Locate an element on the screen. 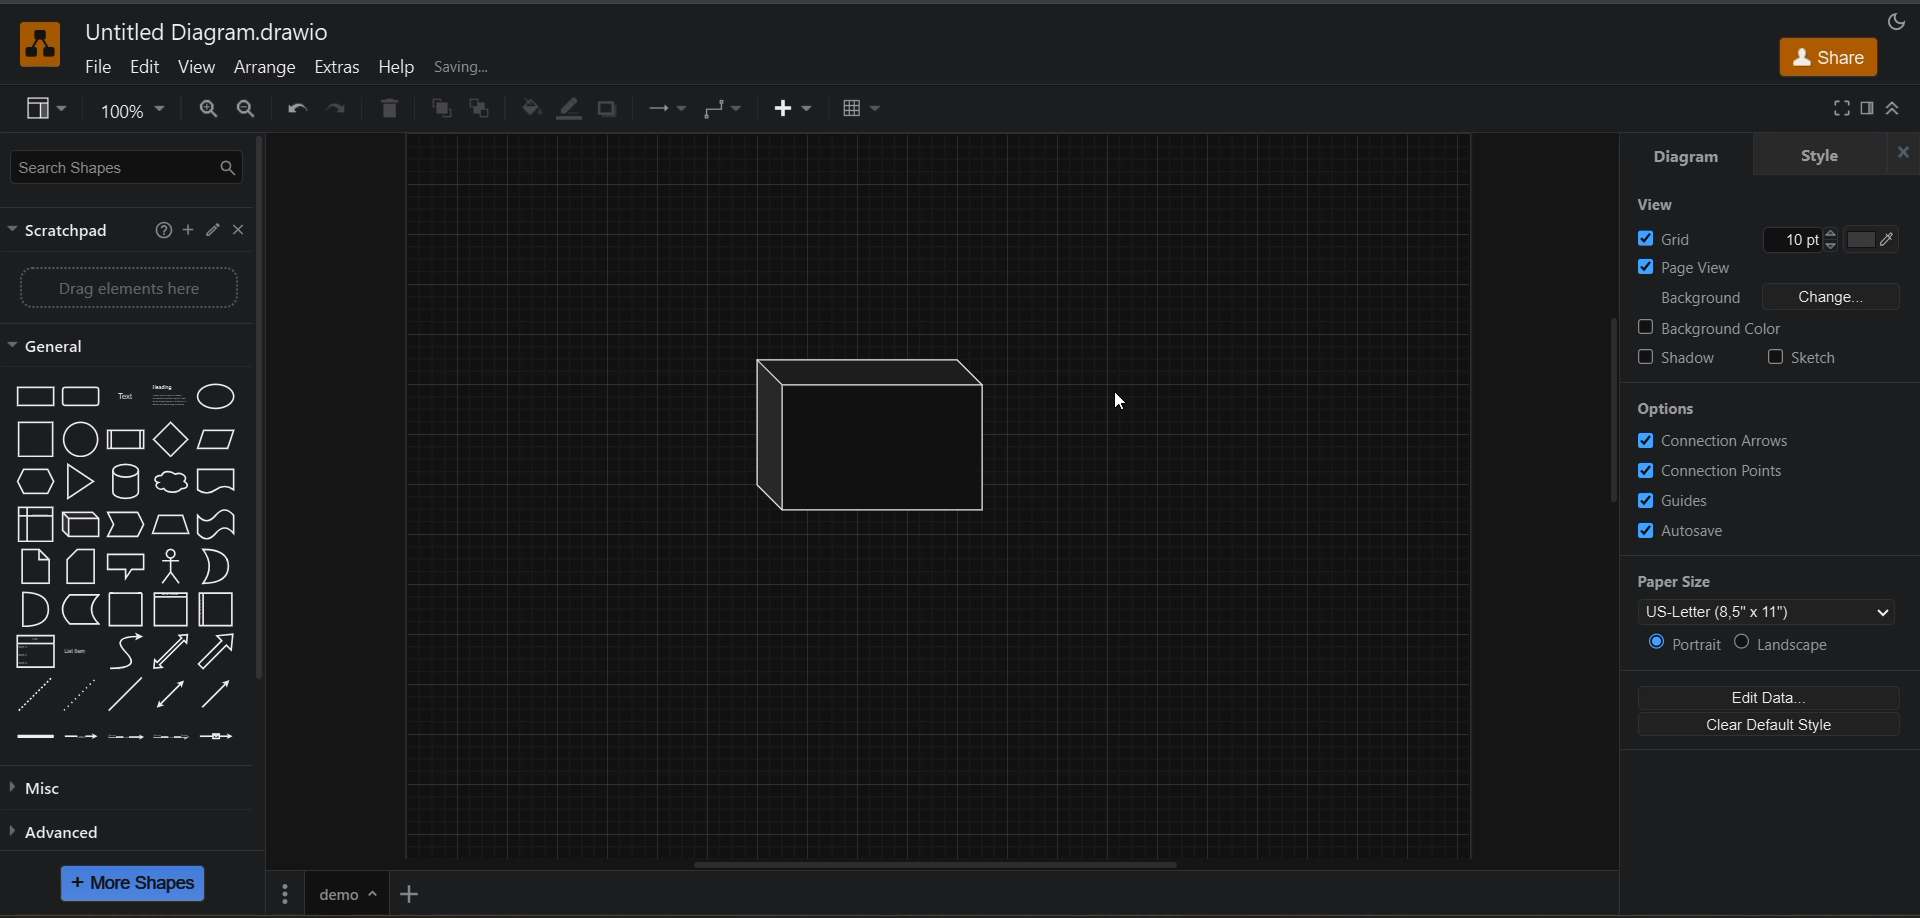 This screenshot has height=918, width=1920. Grid color is located at coordinates (1858, 233).